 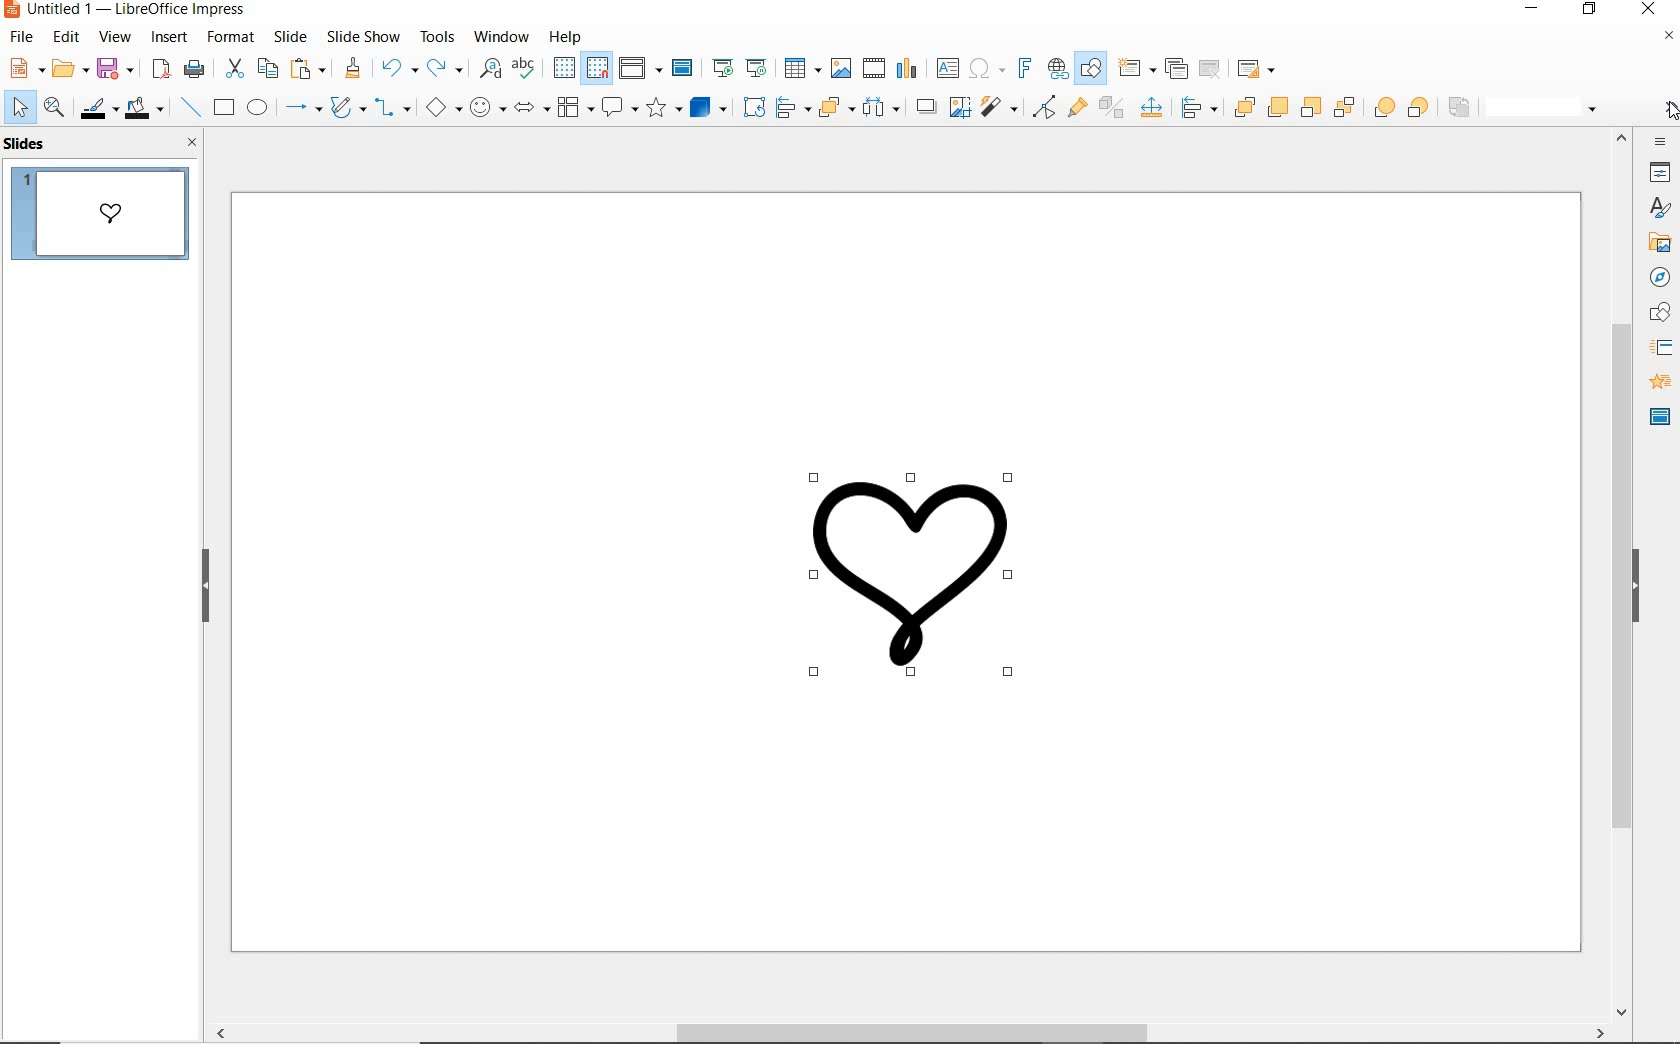 I want to click on arrange, so click(x=833, y=108).